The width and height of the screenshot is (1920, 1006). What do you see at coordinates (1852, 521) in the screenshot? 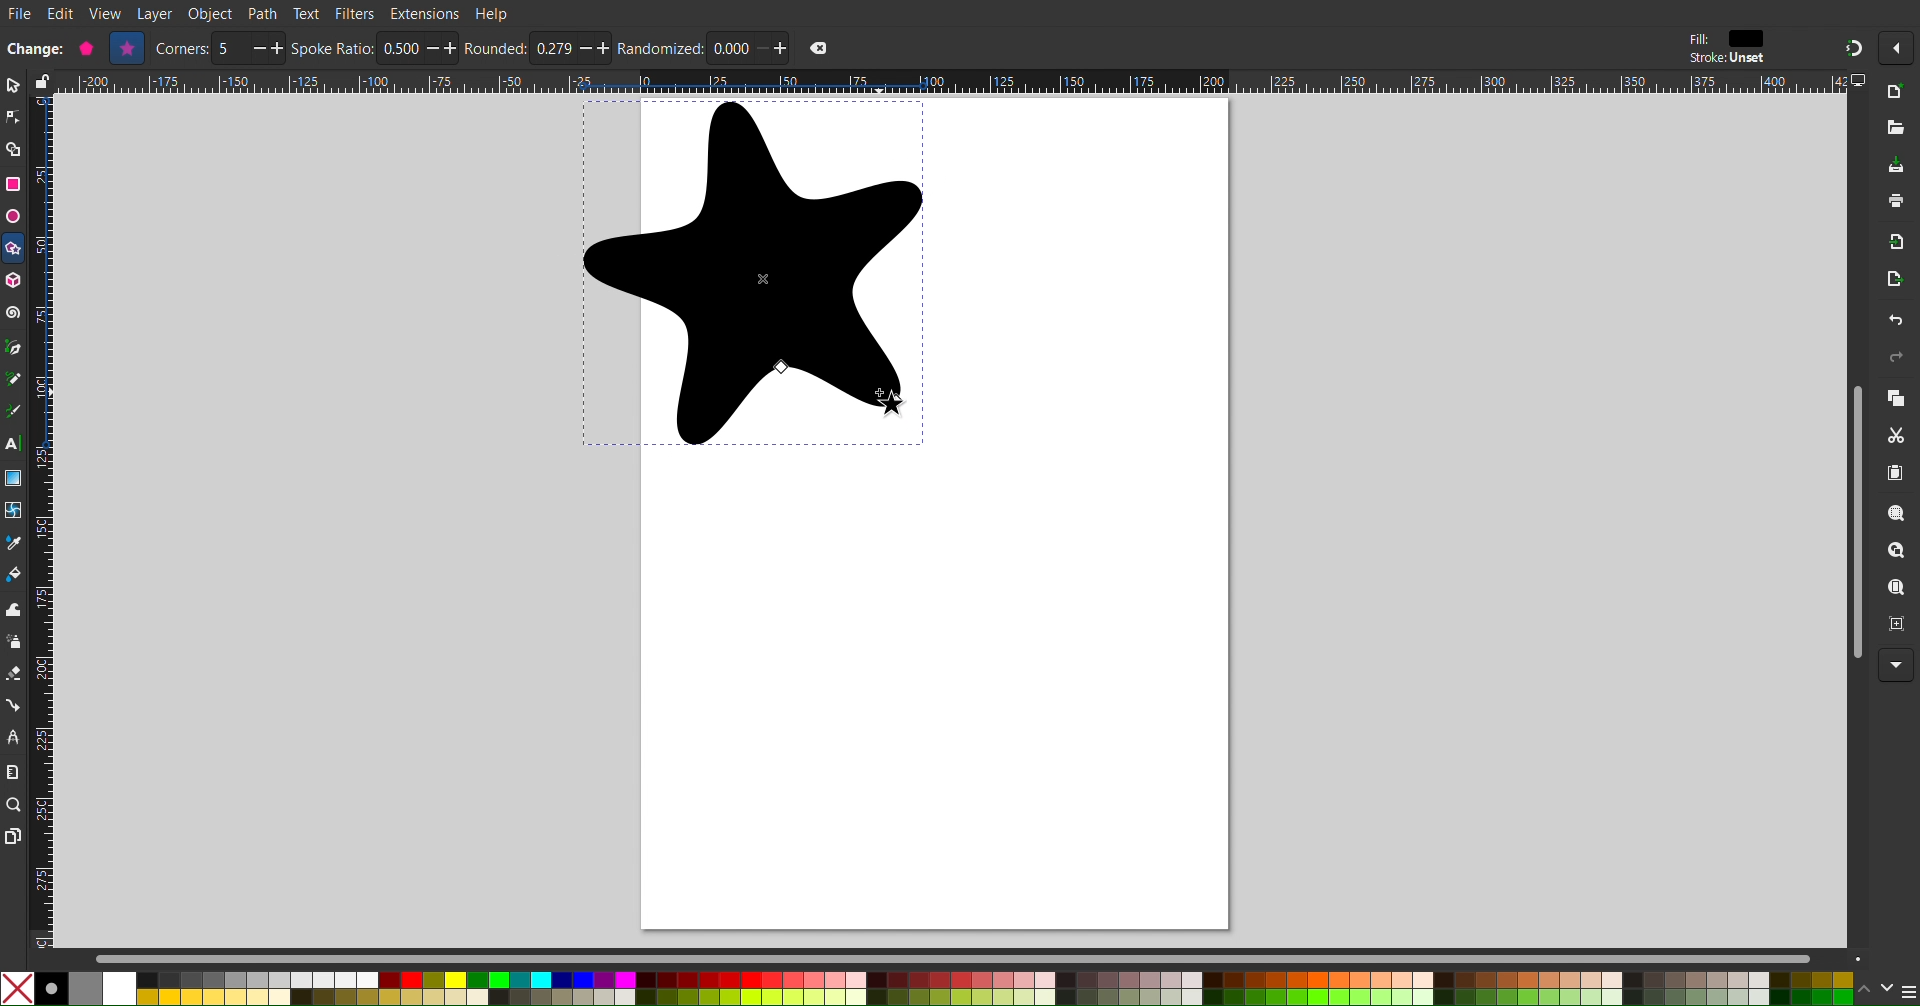
I see `Scrollbar` at bounding box center [1852, 521].